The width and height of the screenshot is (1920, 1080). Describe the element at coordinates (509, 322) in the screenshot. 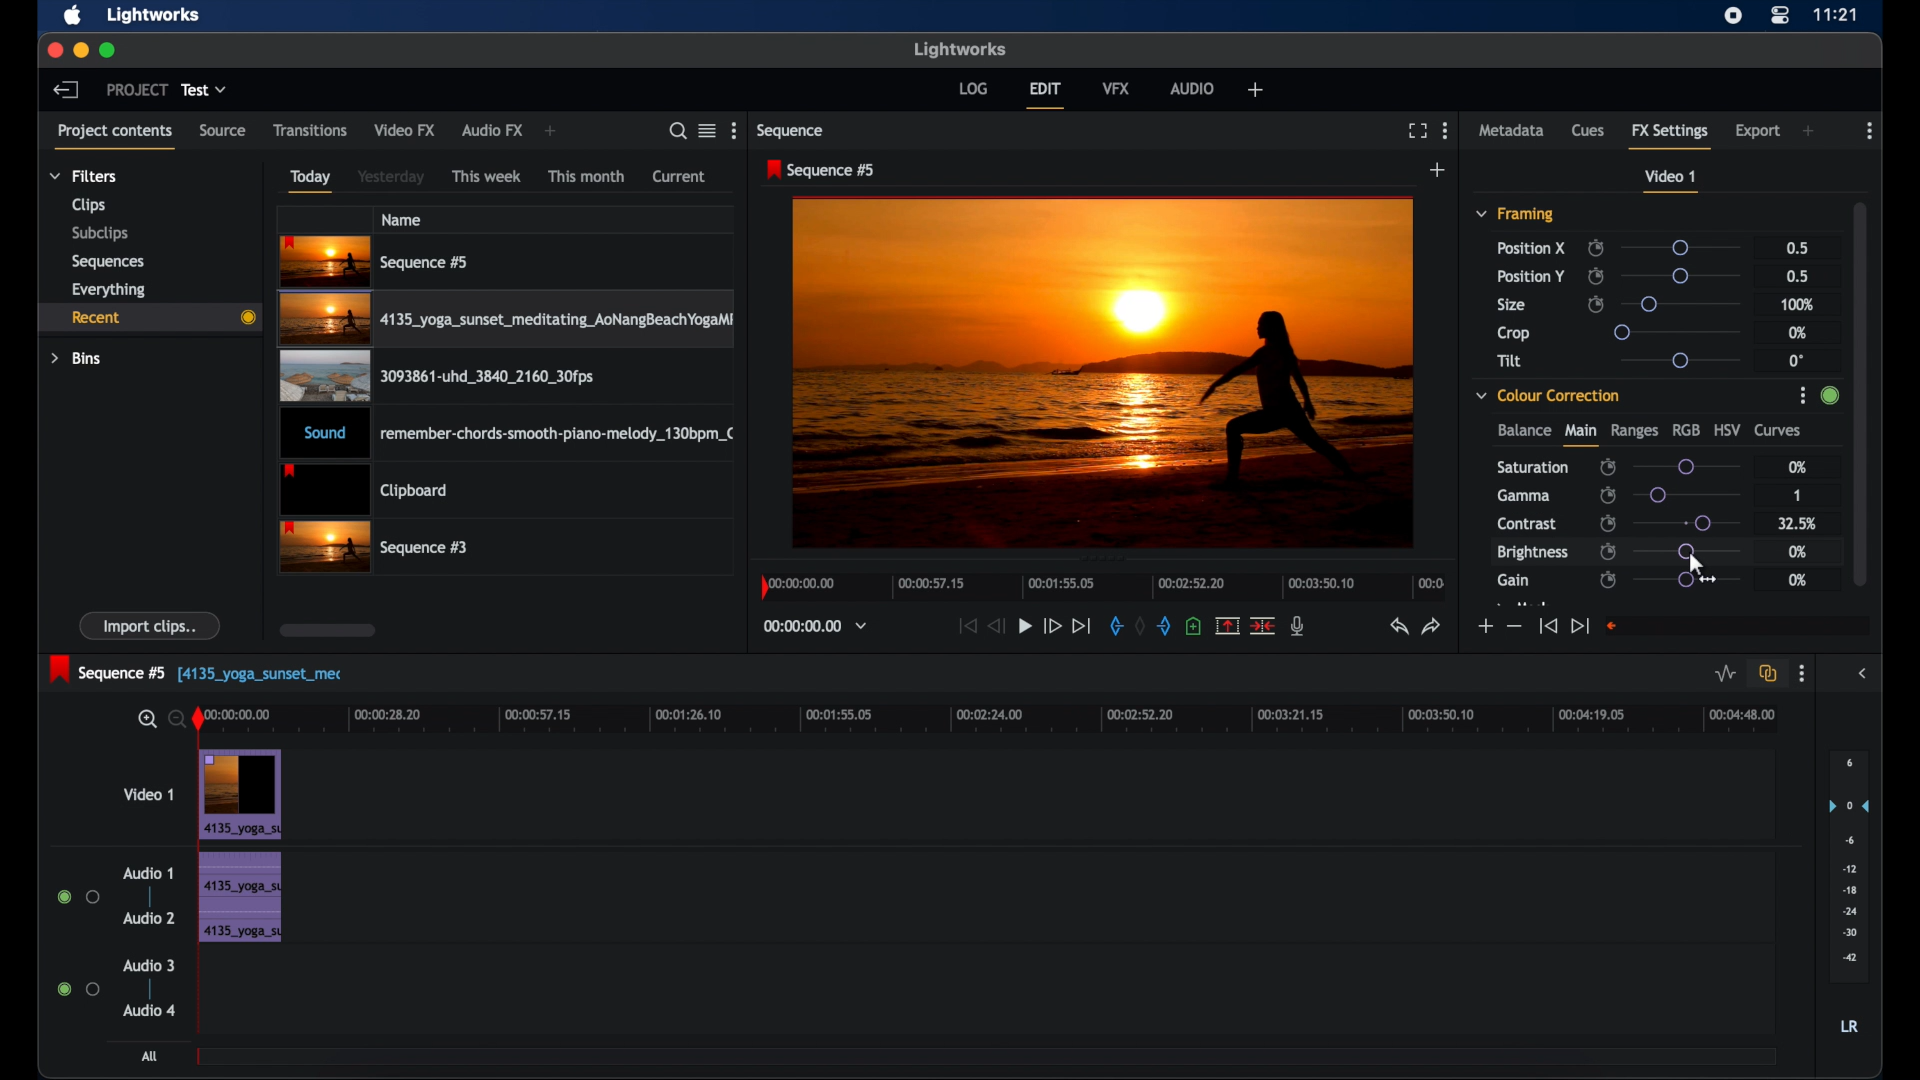

I see `video clip` at that location.